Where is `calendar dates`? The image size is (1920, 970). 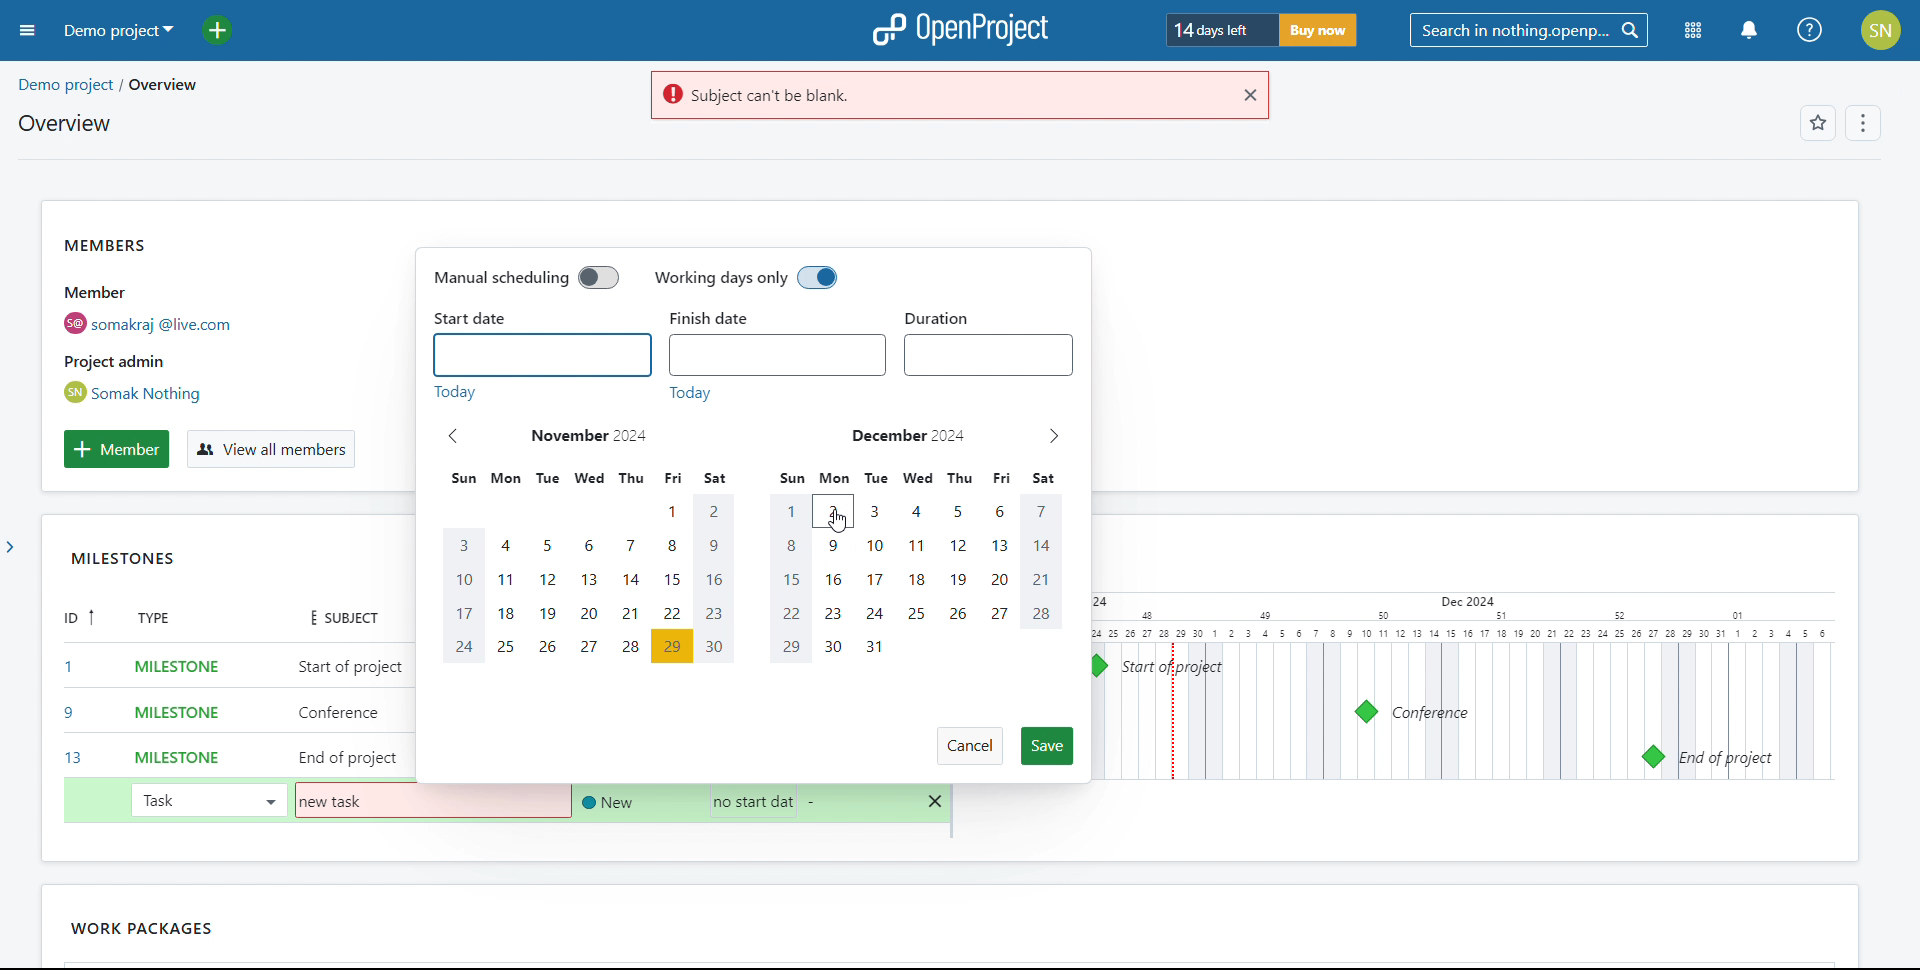
calendar dates is located at coordinates (752, 579).